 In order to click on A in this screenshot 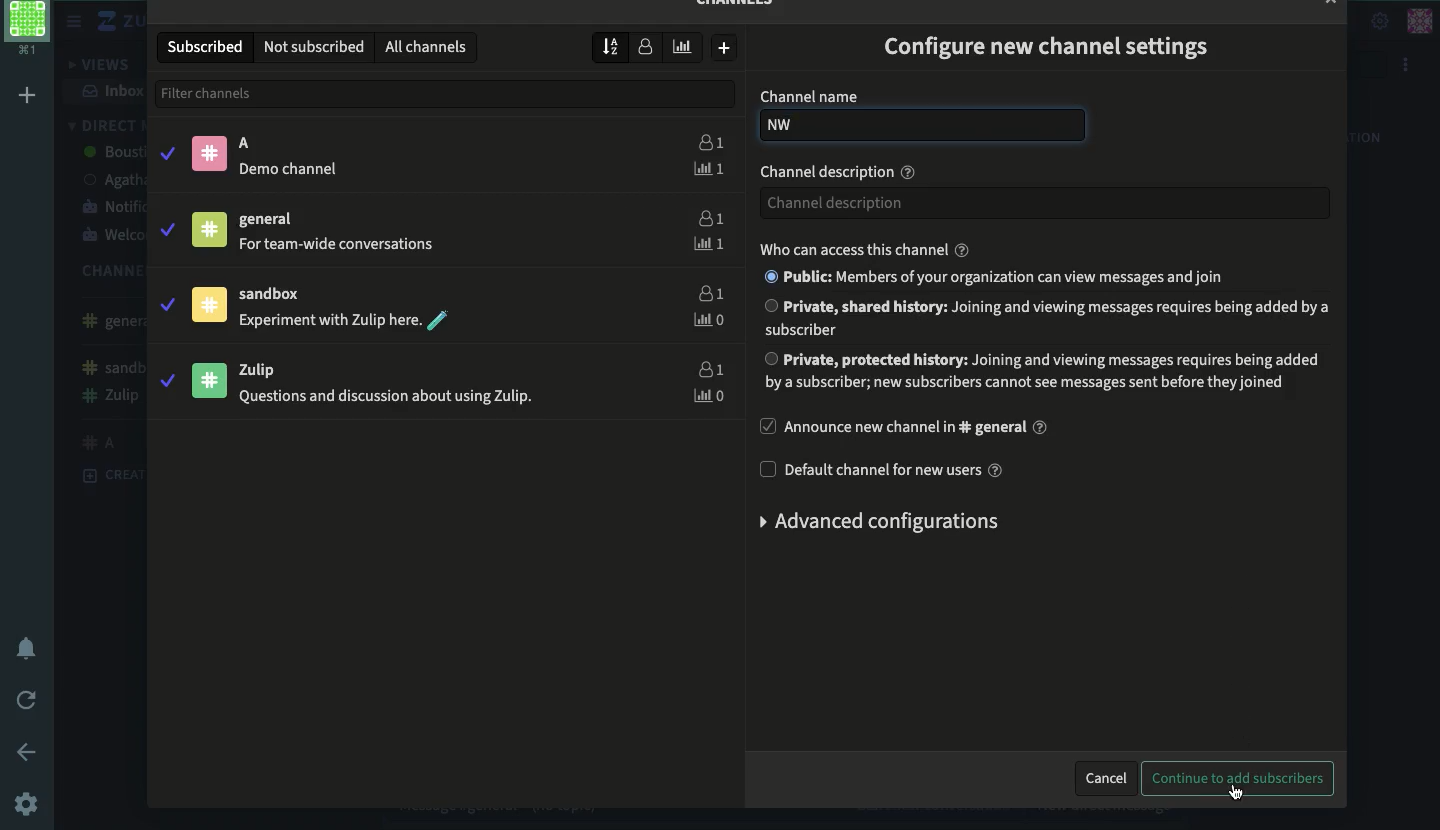, I will do `click(252, 144)`.